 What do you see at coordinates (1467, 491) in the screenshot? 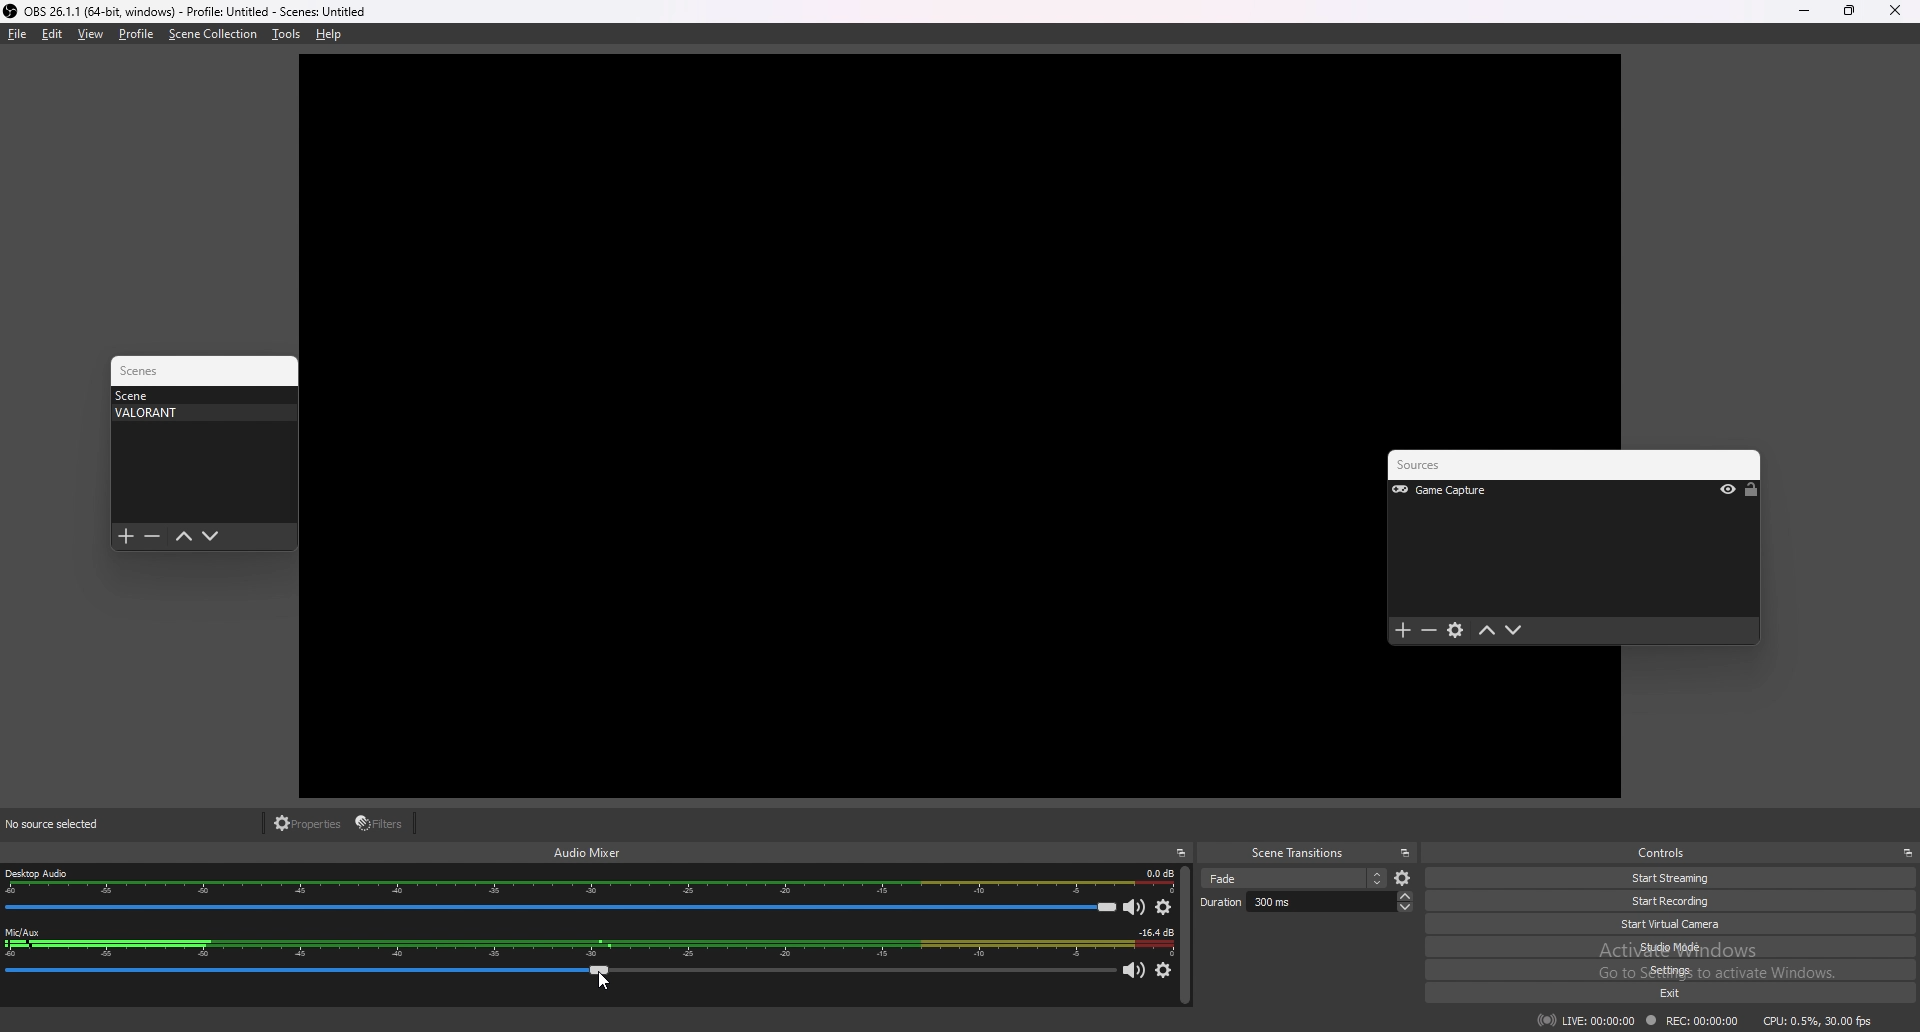
I see `Game Capture` at bounding box center [1467, 491].